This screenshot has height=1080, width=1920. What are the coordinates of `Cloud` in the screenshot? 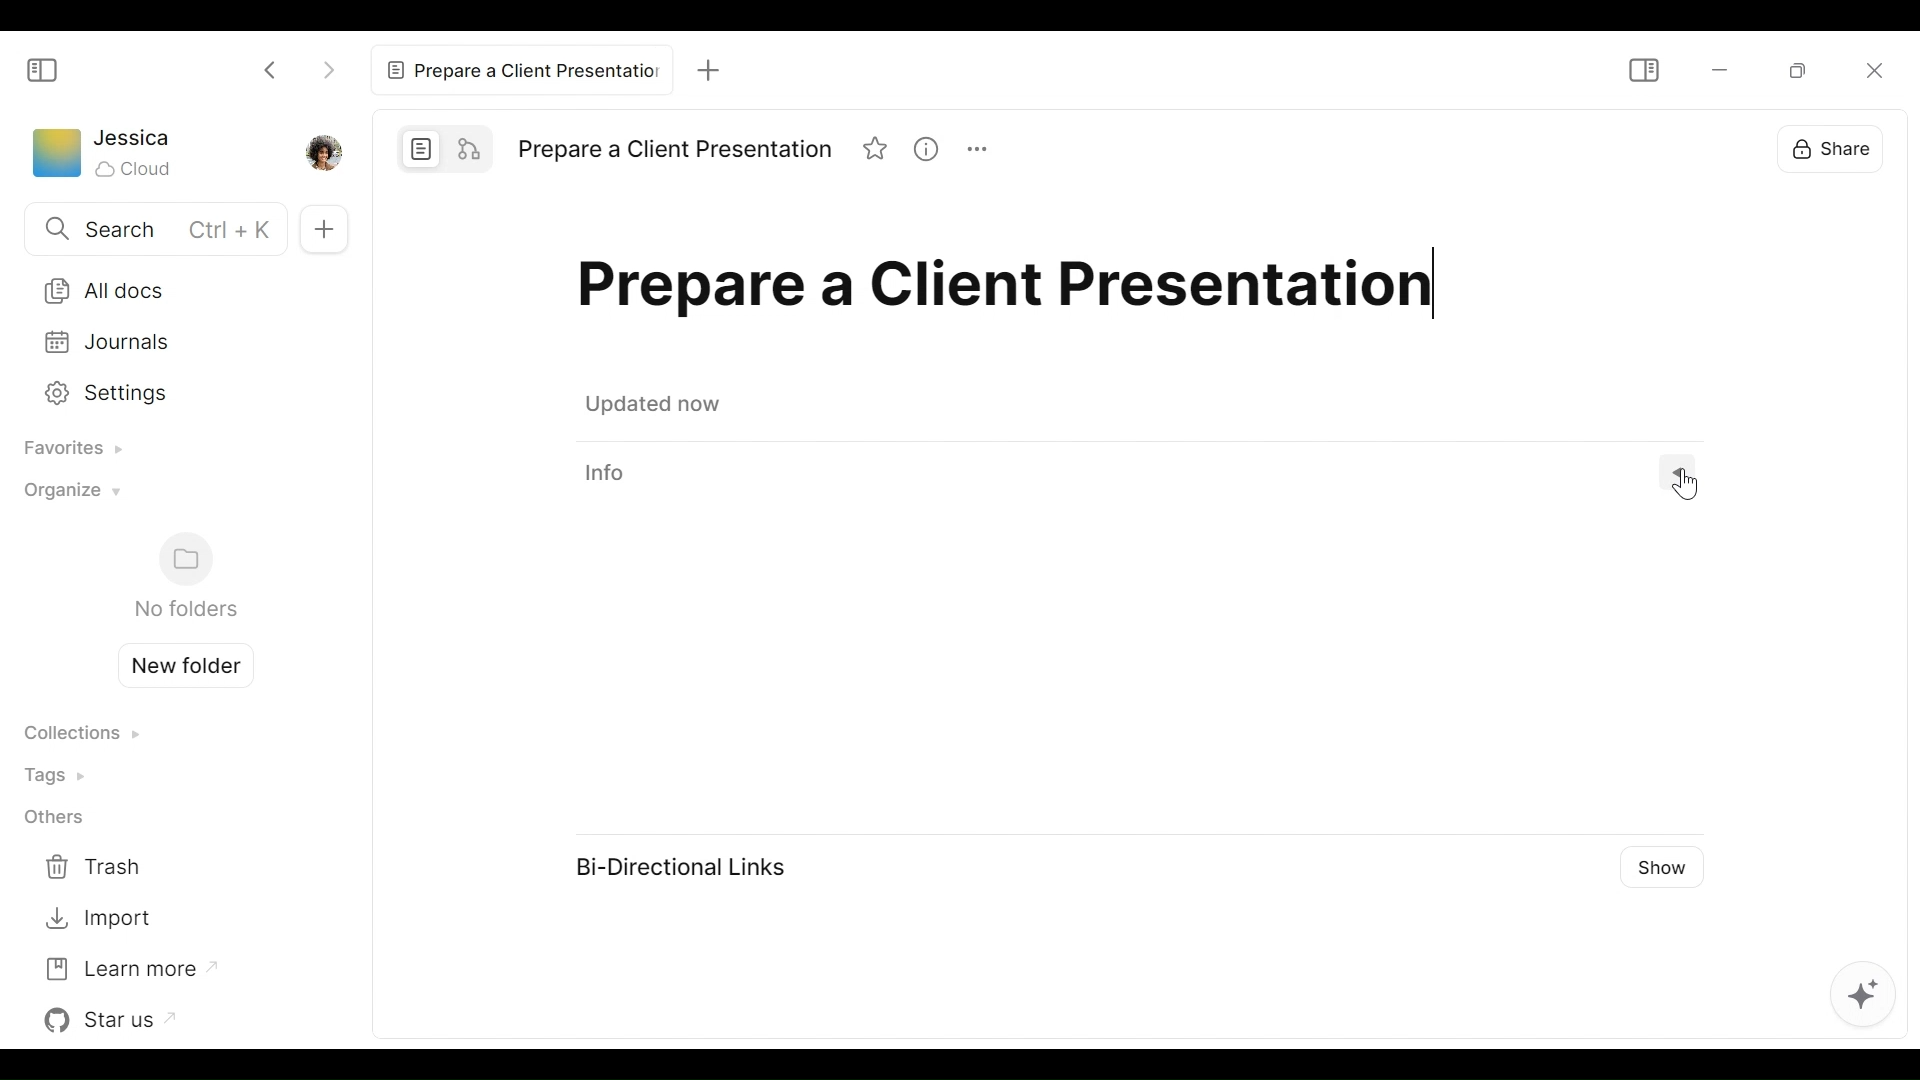 It's located at (136, 169).